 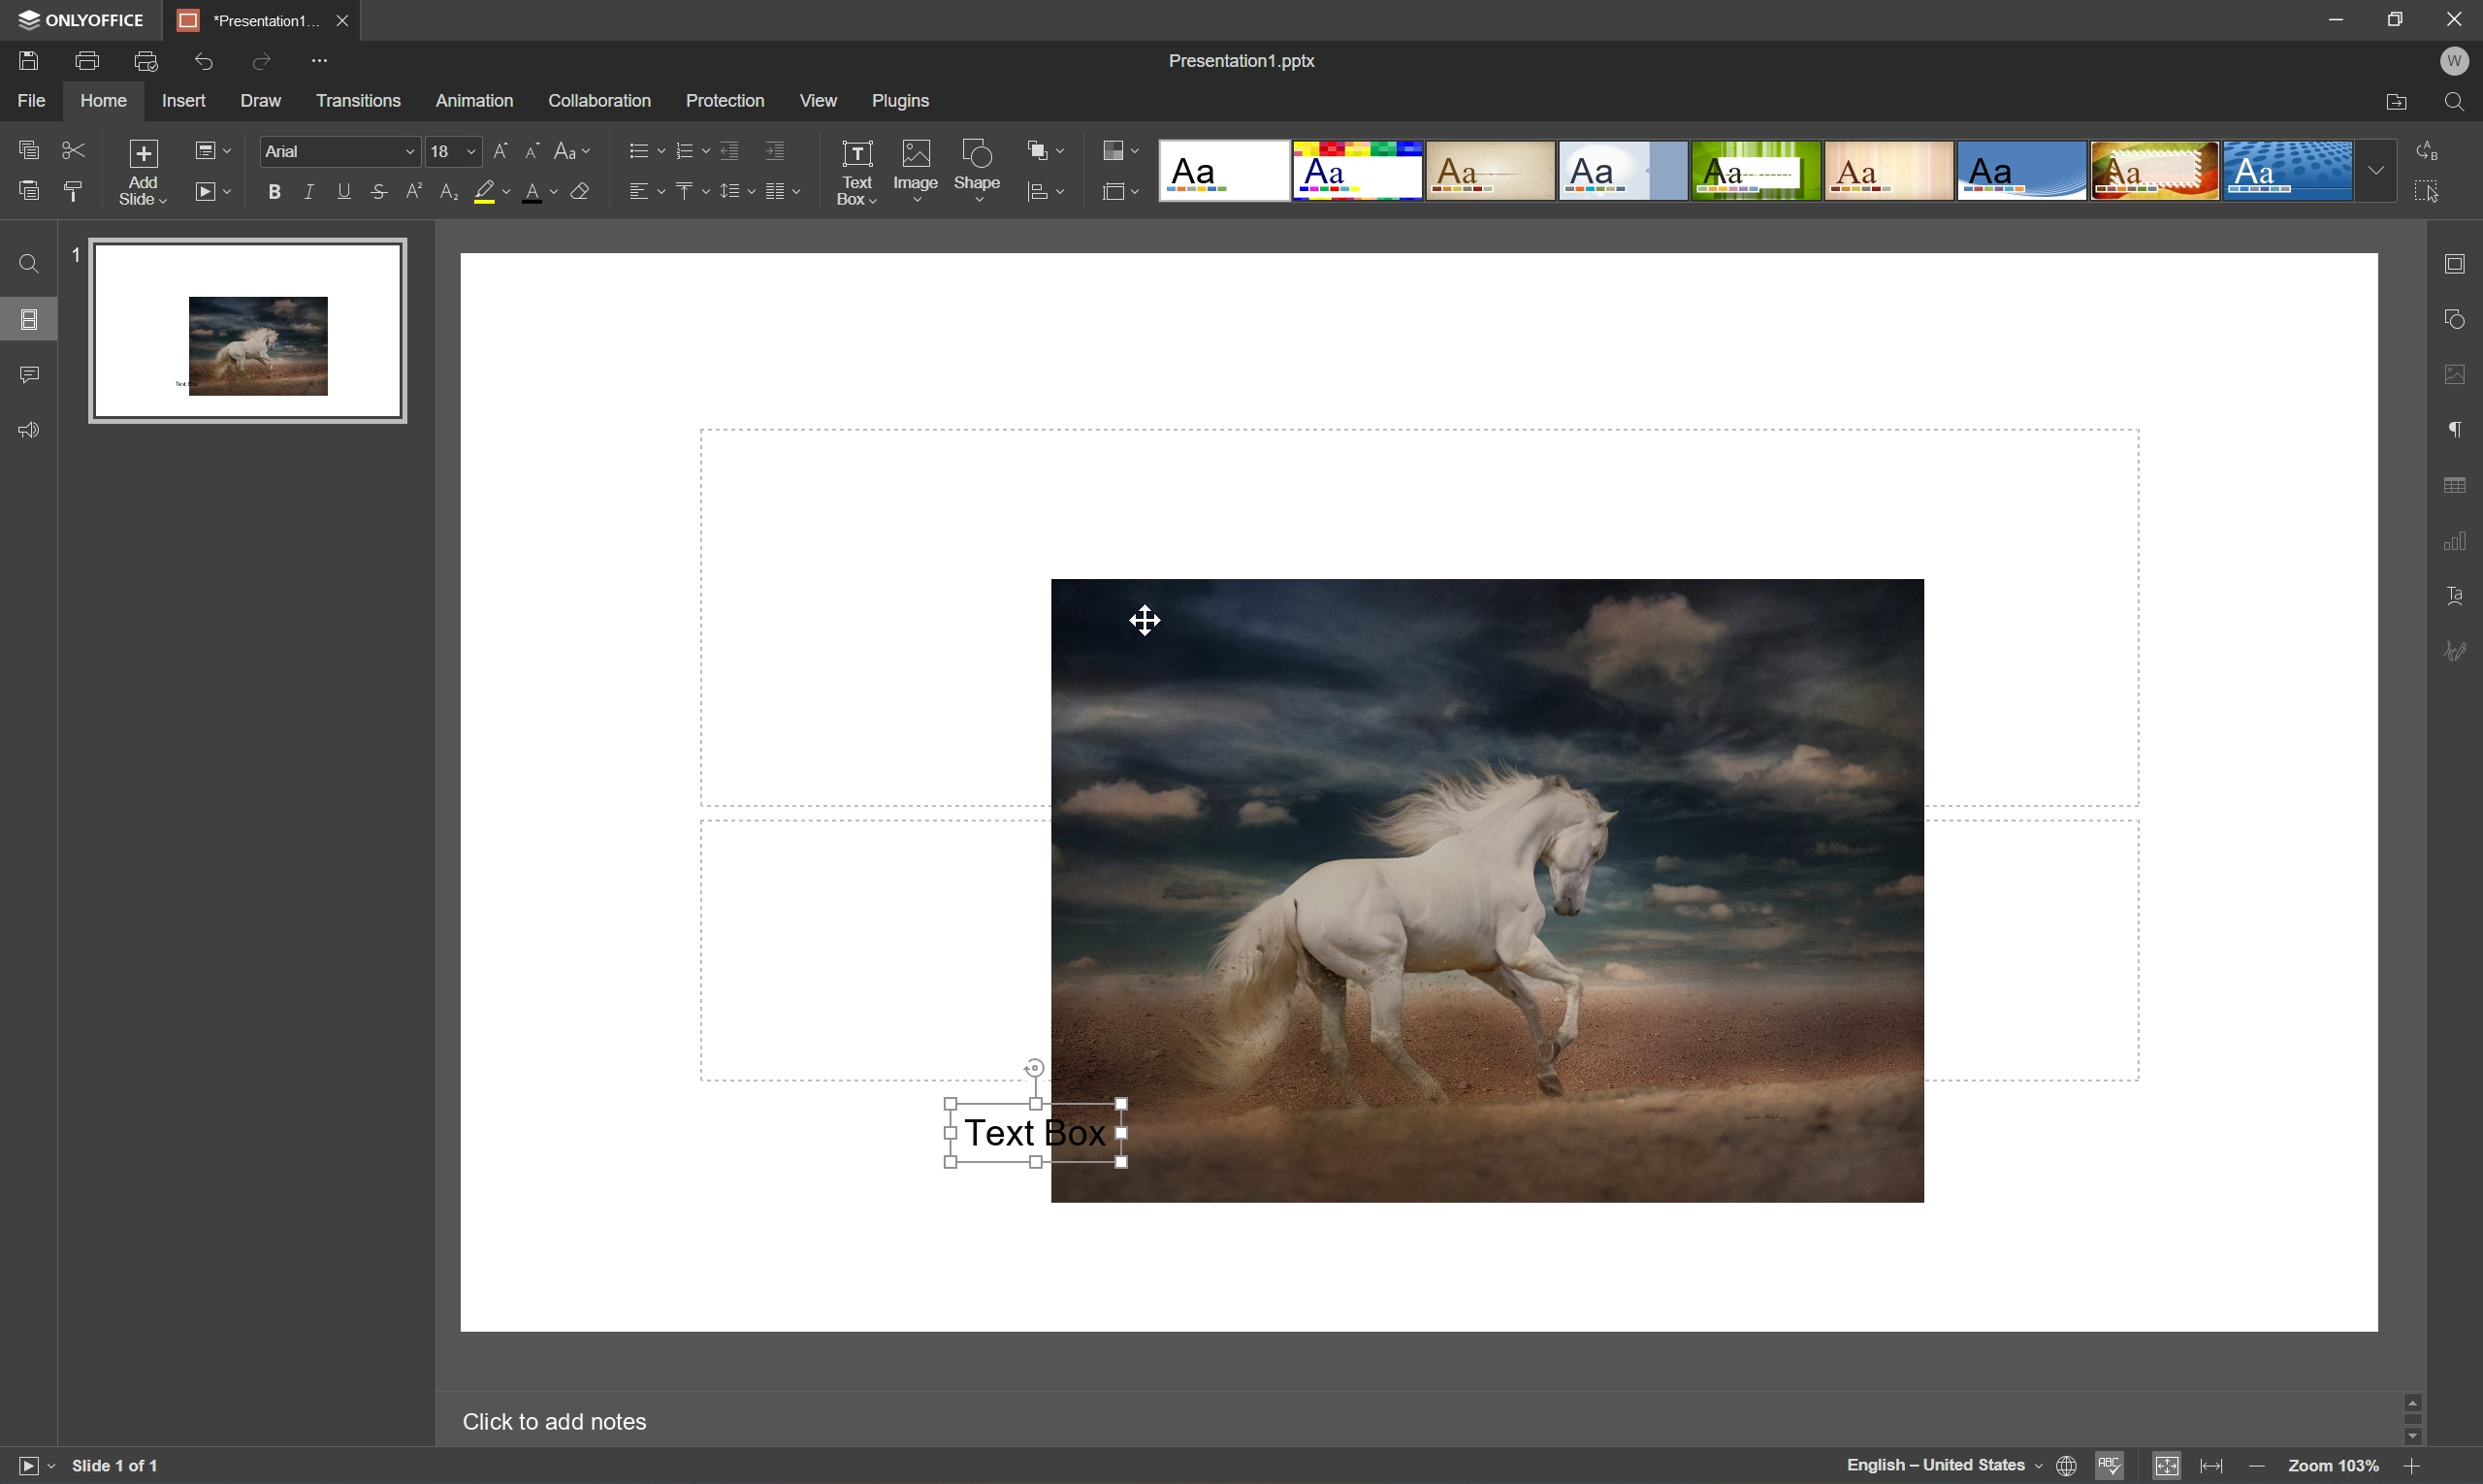 I want to click on Slide settings, so click(x=2461, y=262).